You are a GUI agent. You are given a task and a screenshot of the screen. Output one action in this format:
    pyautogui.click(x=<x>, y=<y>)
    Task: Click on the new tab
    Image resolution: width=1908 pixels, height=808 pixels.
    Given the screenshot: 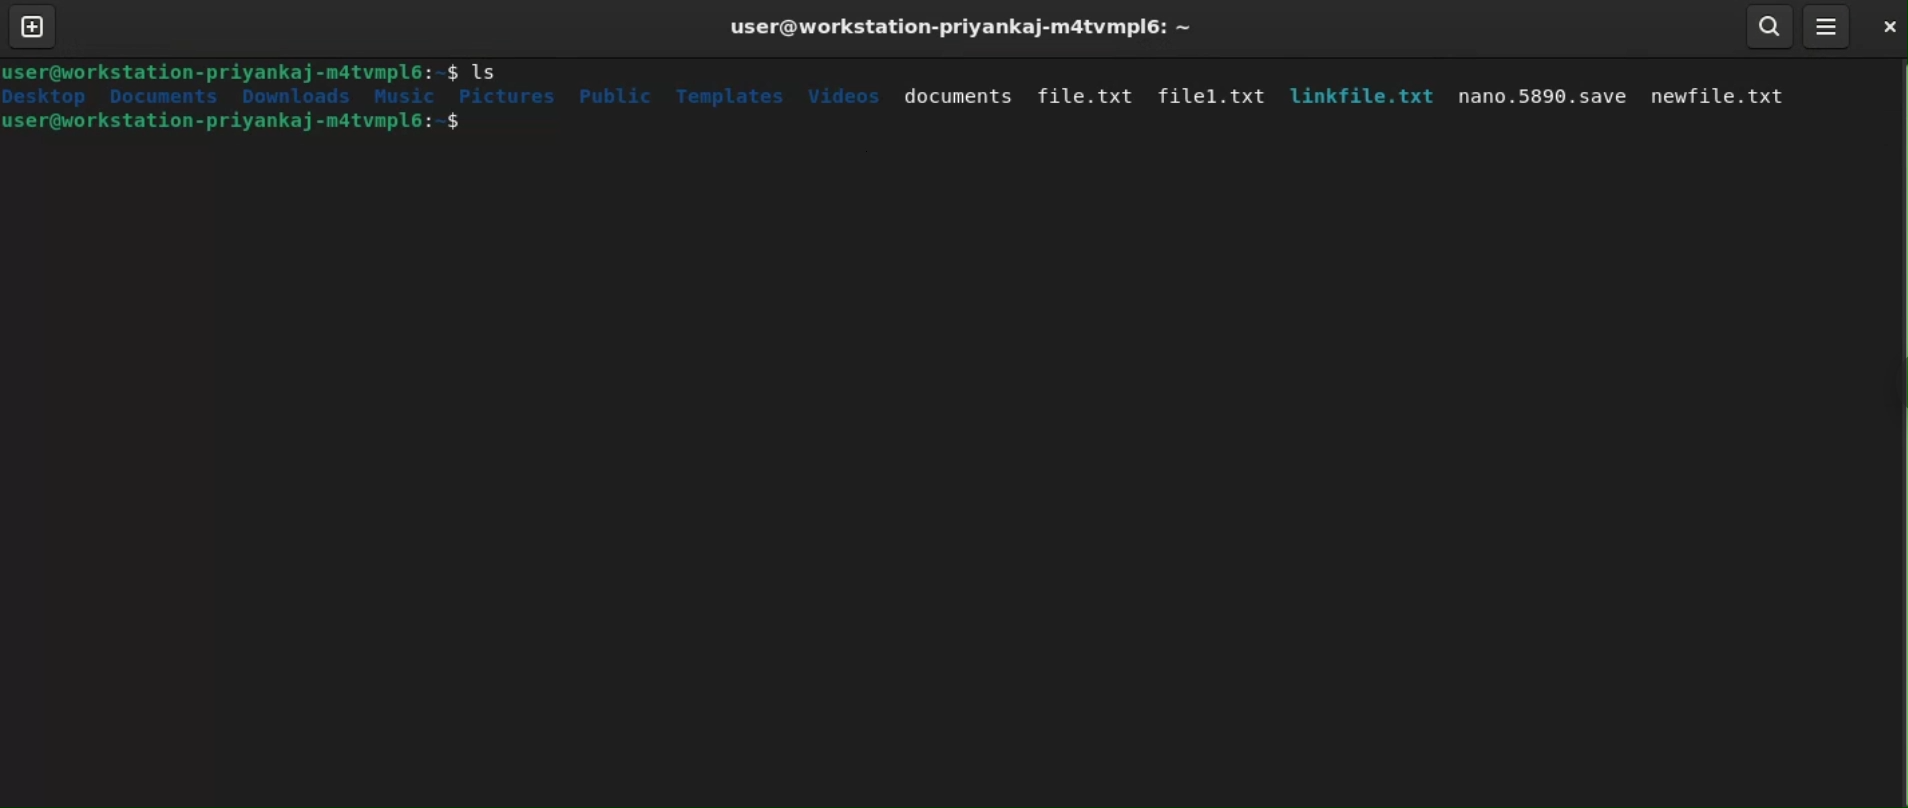 What is the action you would take?
    pyautogui.click(x=33, y=25)
    